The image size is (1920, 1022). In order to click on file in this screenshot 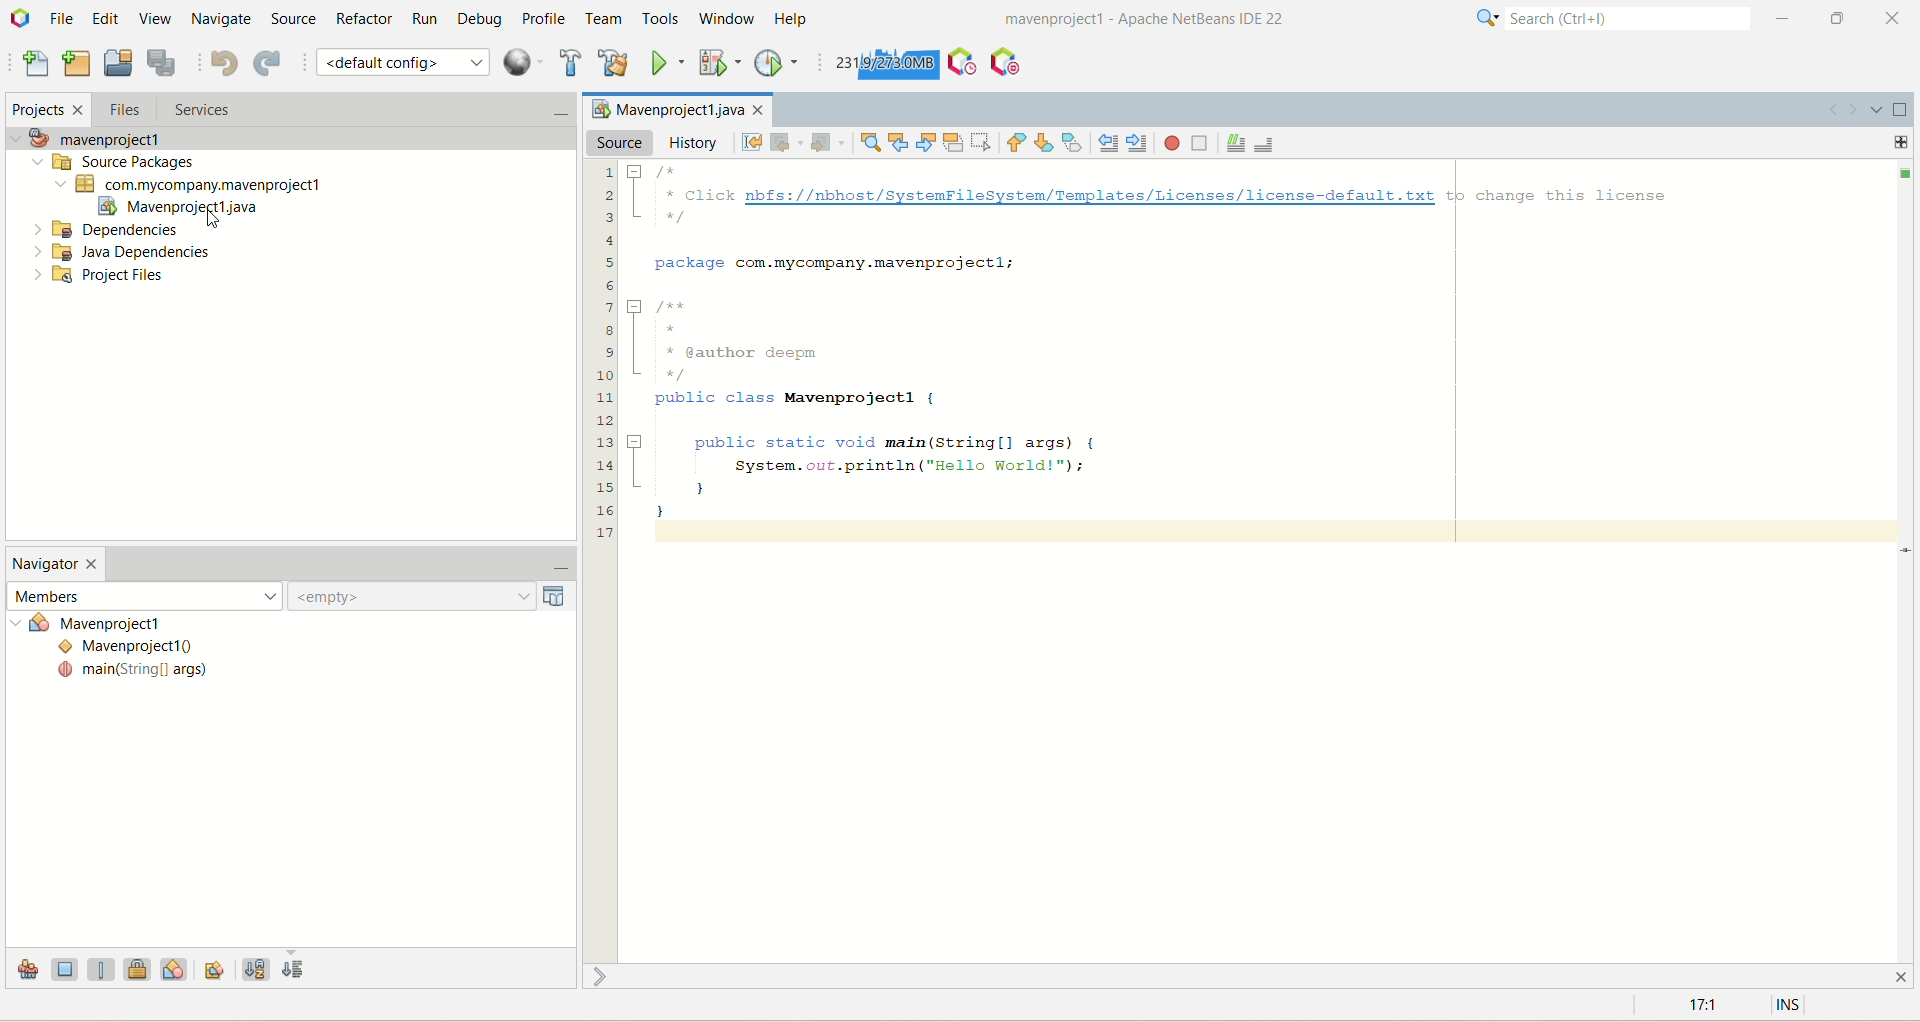, I will do `click(65, 17)`.